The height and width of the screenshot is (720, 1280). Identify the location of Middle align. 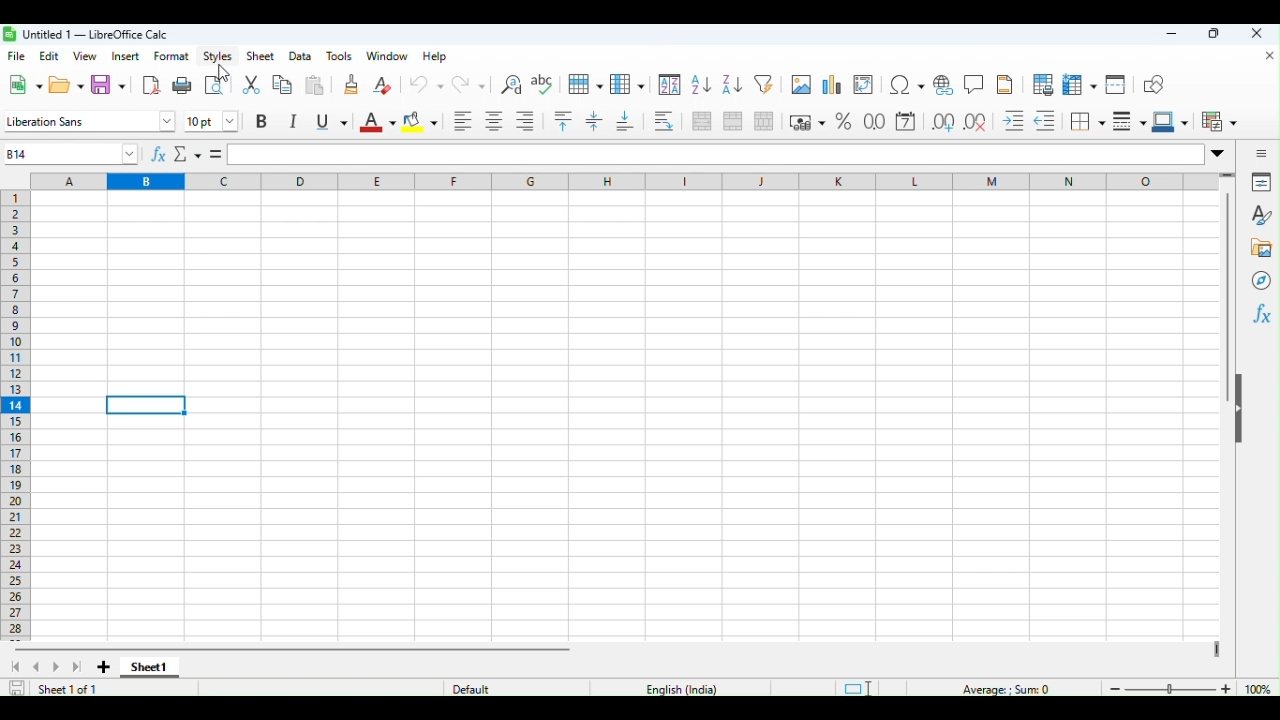
(591, 125).